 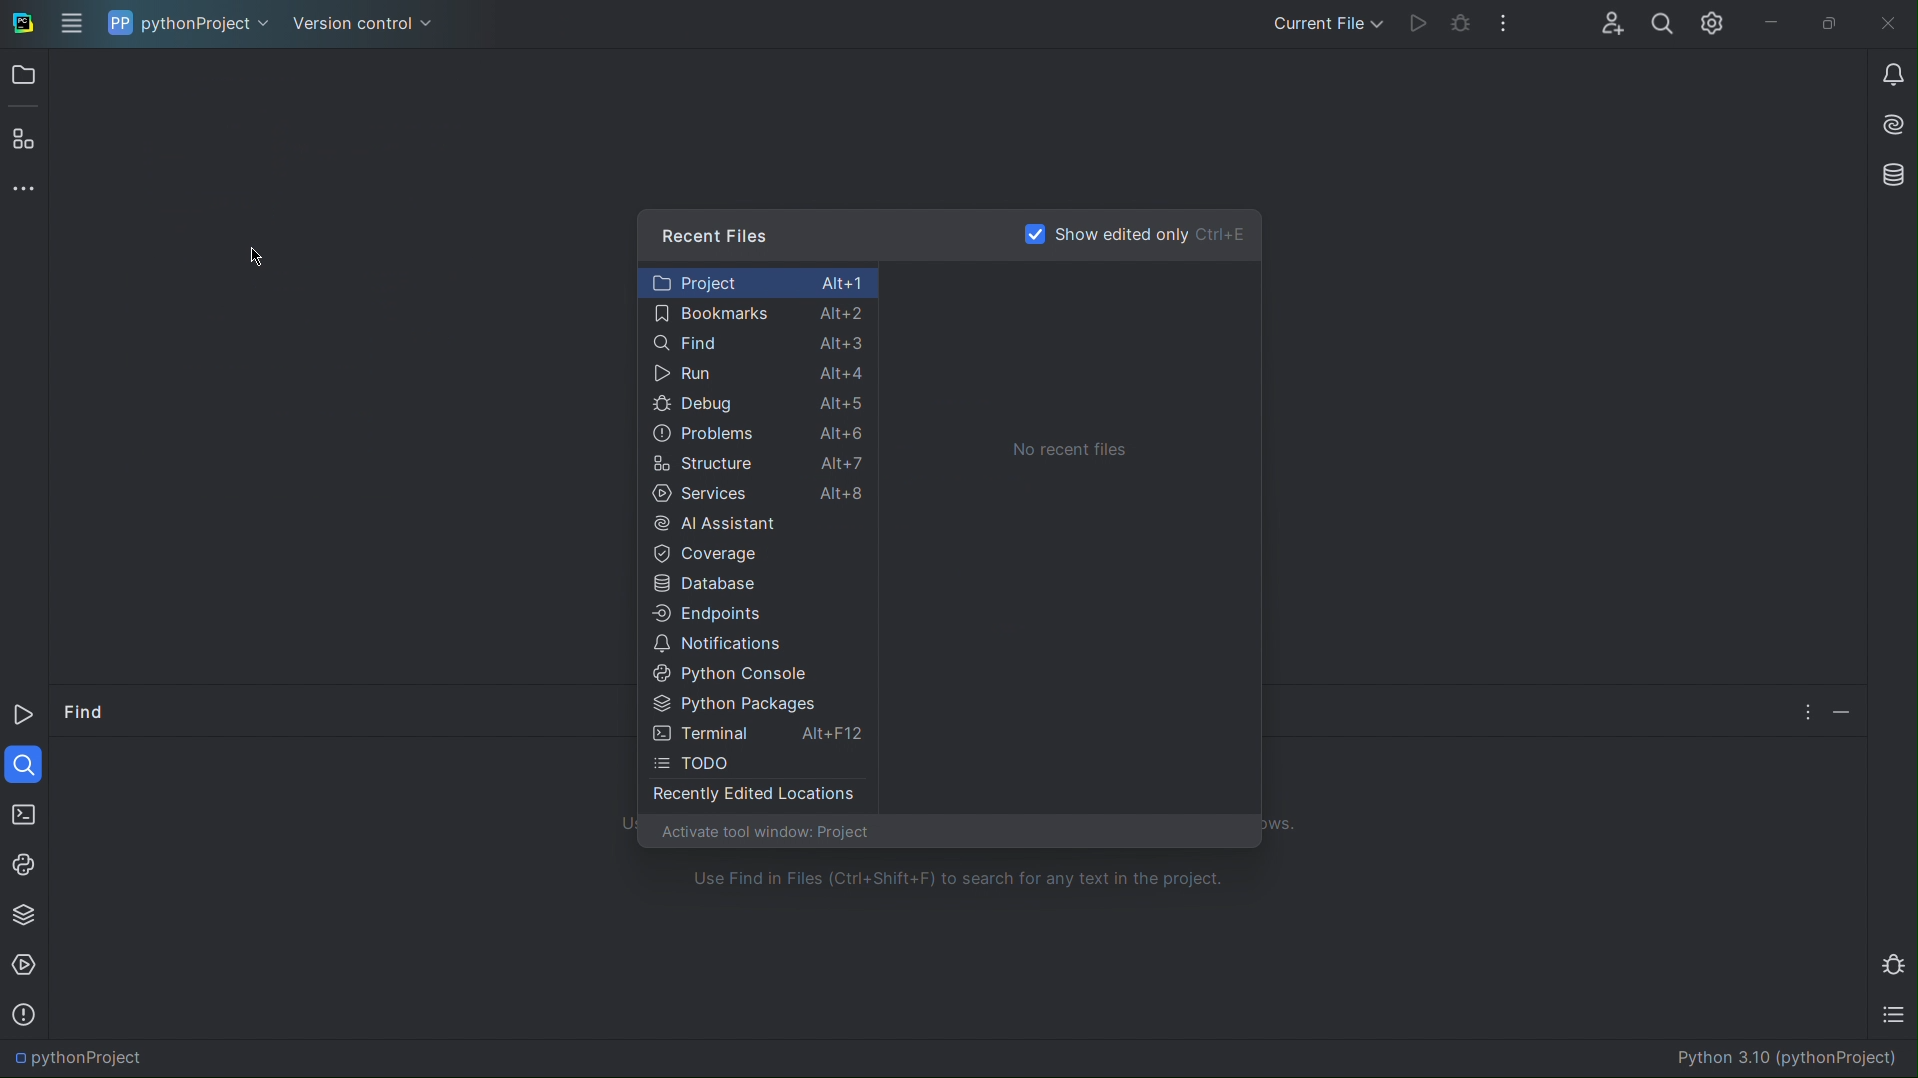 I want to click on Terminal, so click(x=760, y=733).